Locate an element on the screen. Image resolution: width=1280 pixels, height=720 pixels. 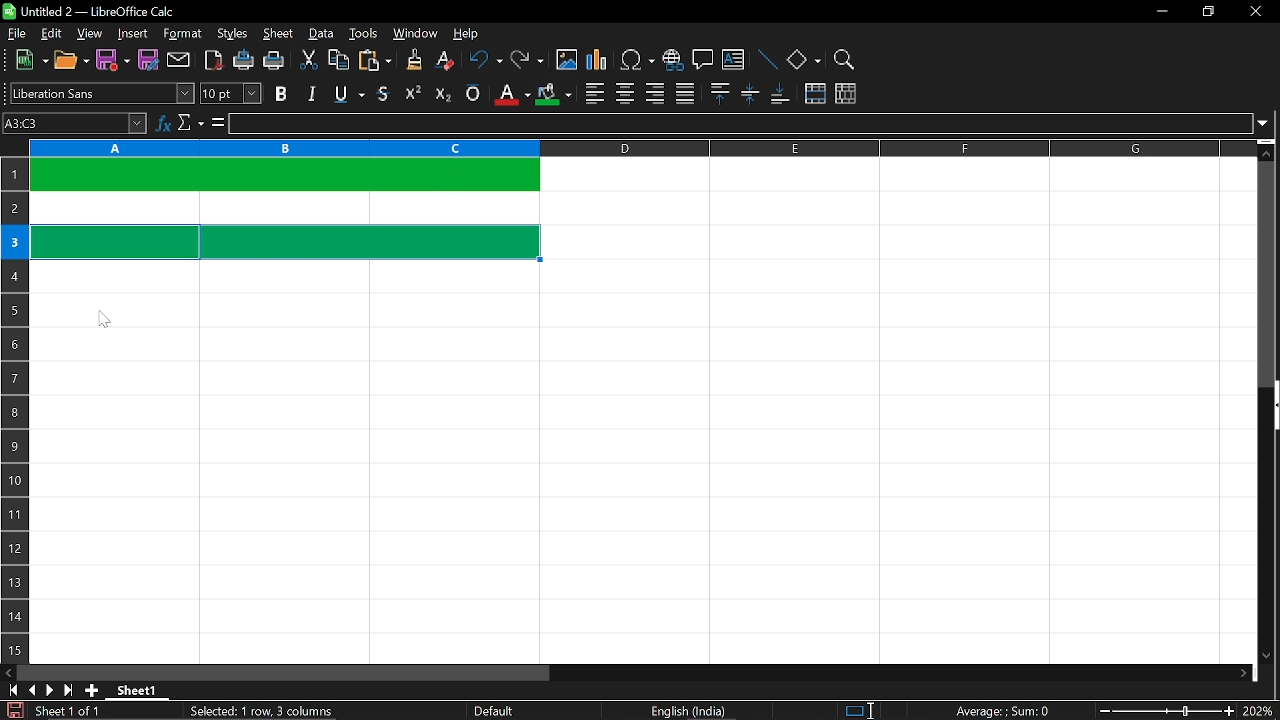
text style is located at coordinates (103, 94).